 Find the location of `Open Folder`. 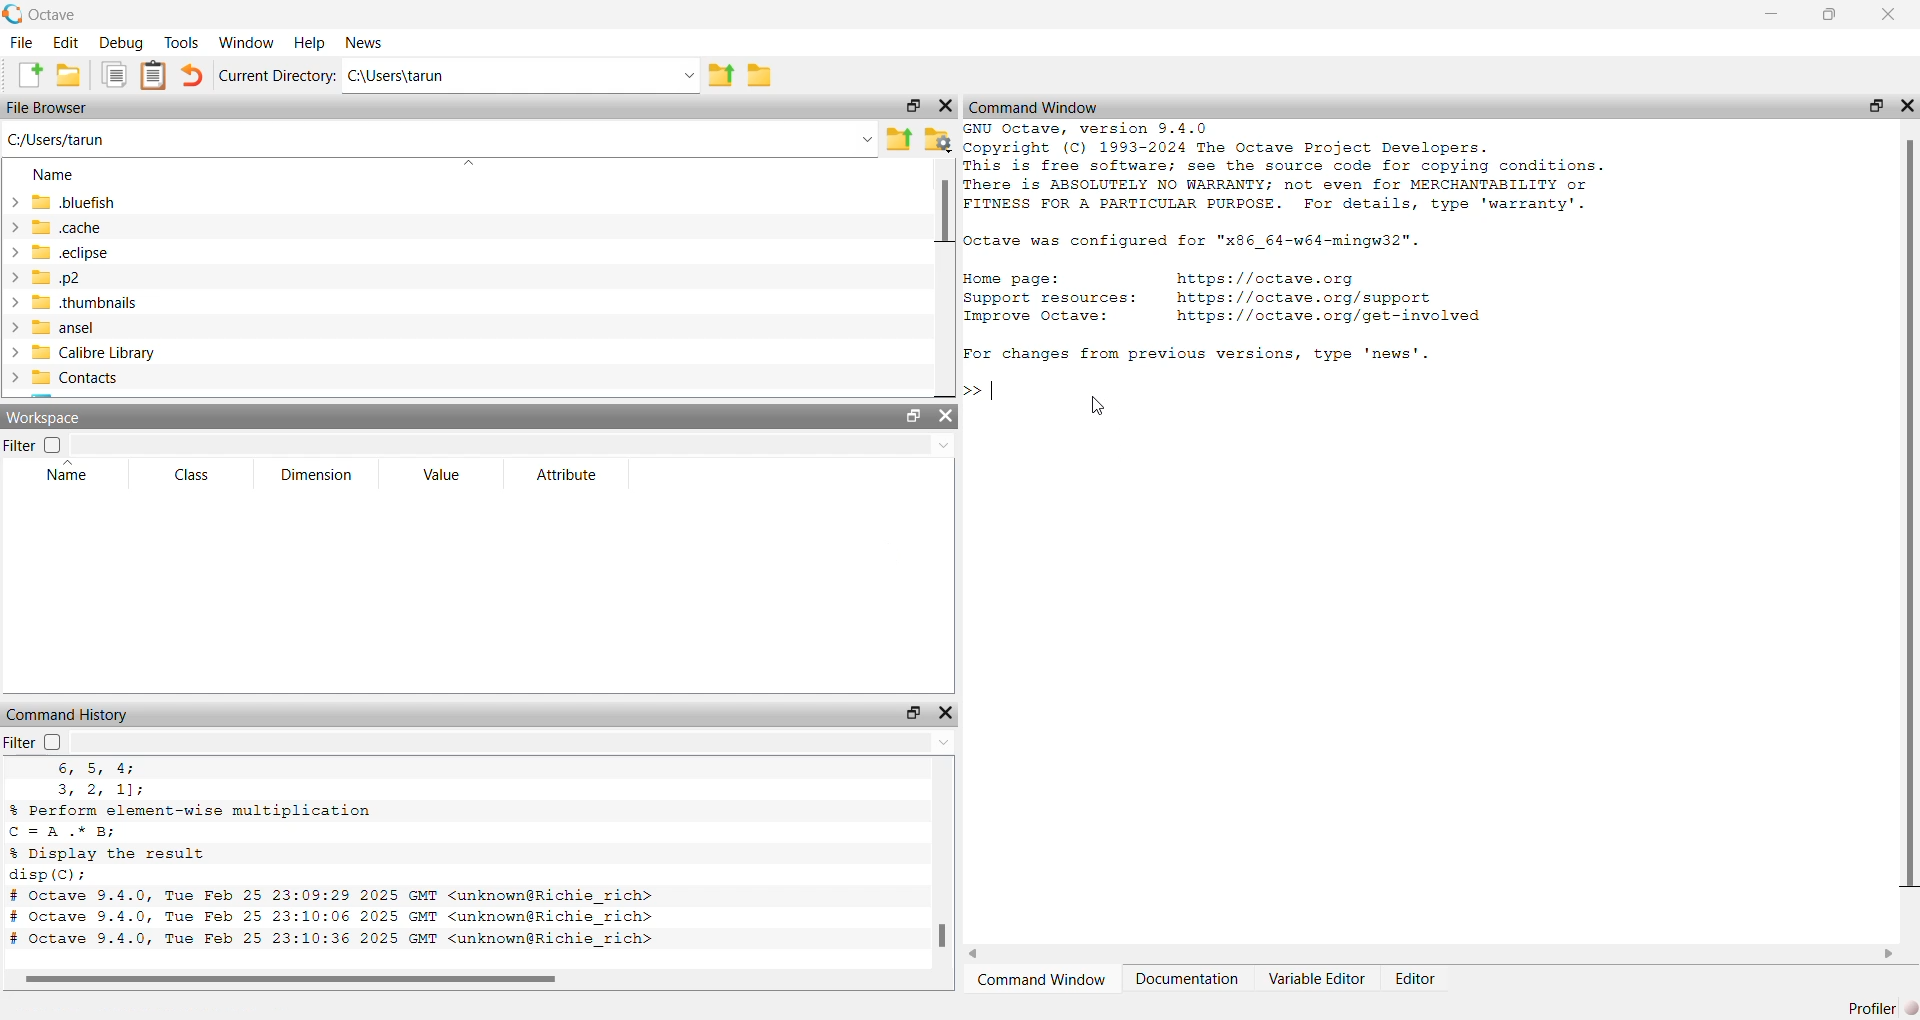

Open Folder is located at coordinates (69, 75).